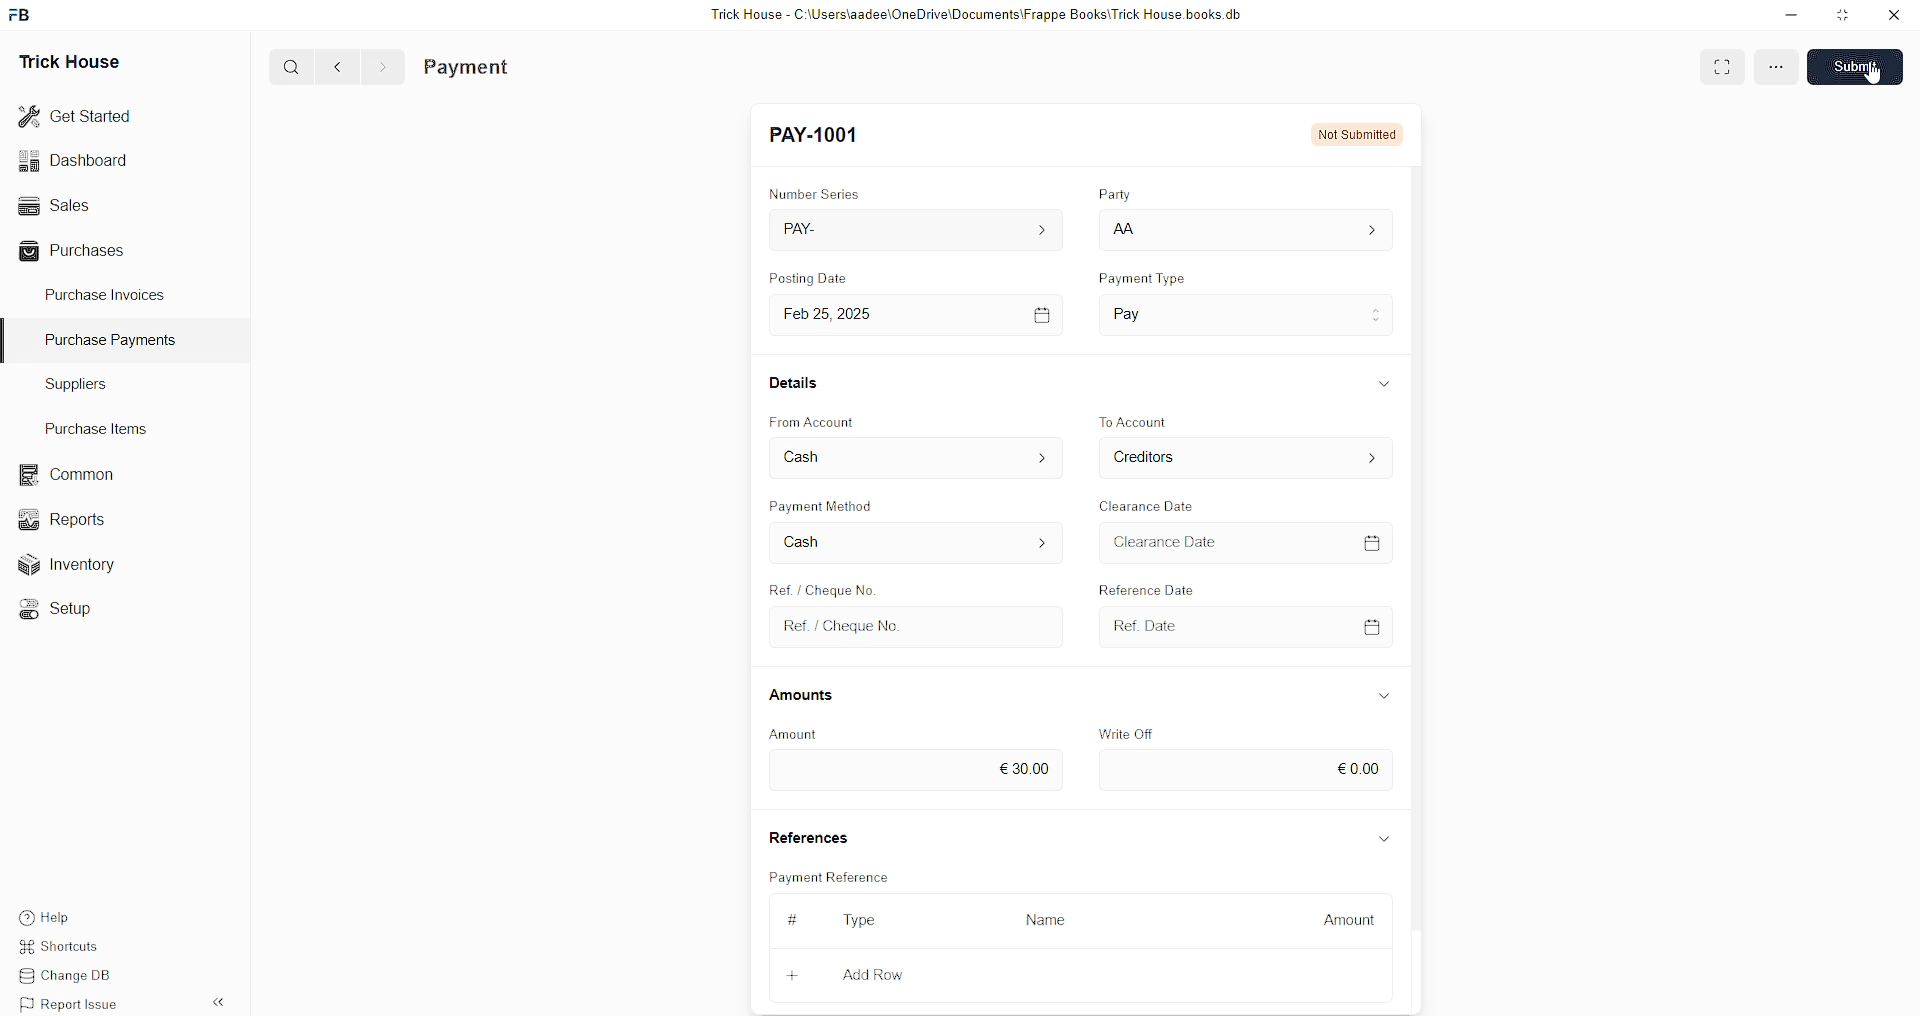 The image size is (1920, 1016). I want to click on minimise window, so click(1841, 17).